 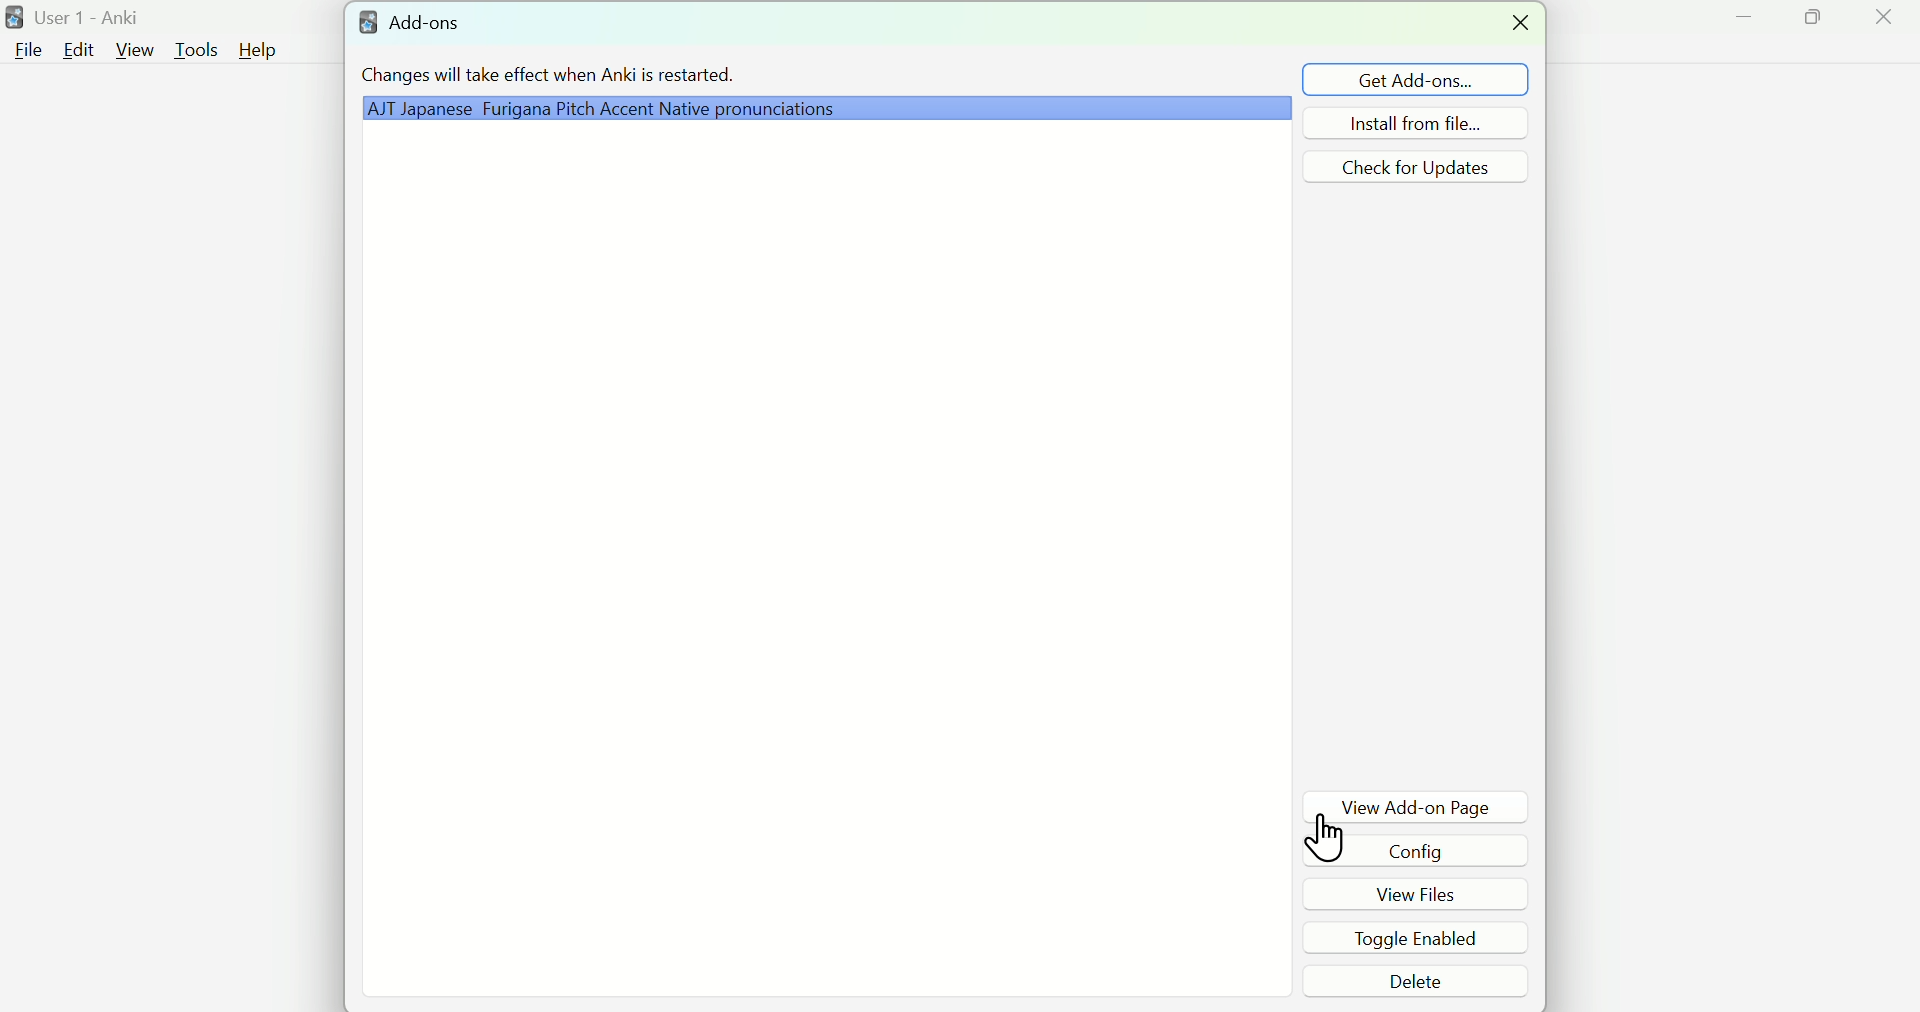 What do you see at coordinates (1415, 854) in the screenshot?
I see `Config` at bounding box center [1415, 854].